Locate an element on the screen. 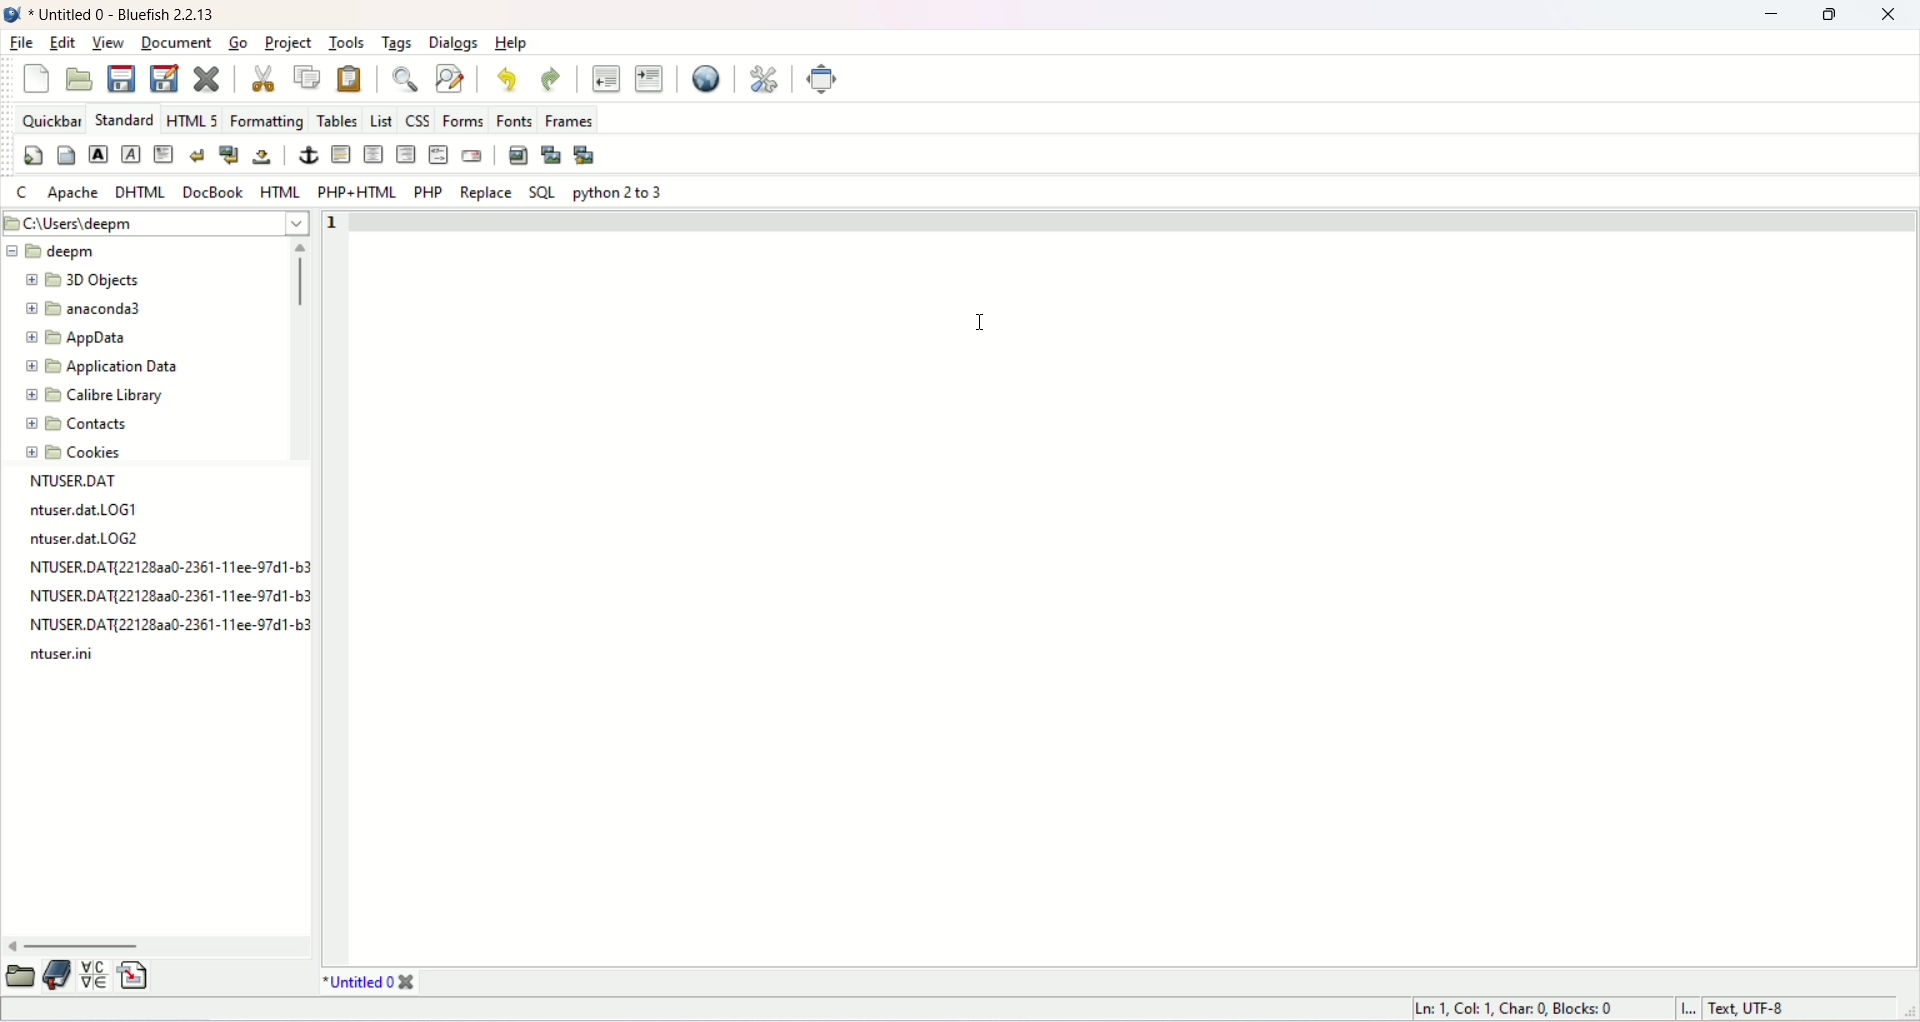 The image size is (1920, 1022). email is located at coordinates (474, 160).